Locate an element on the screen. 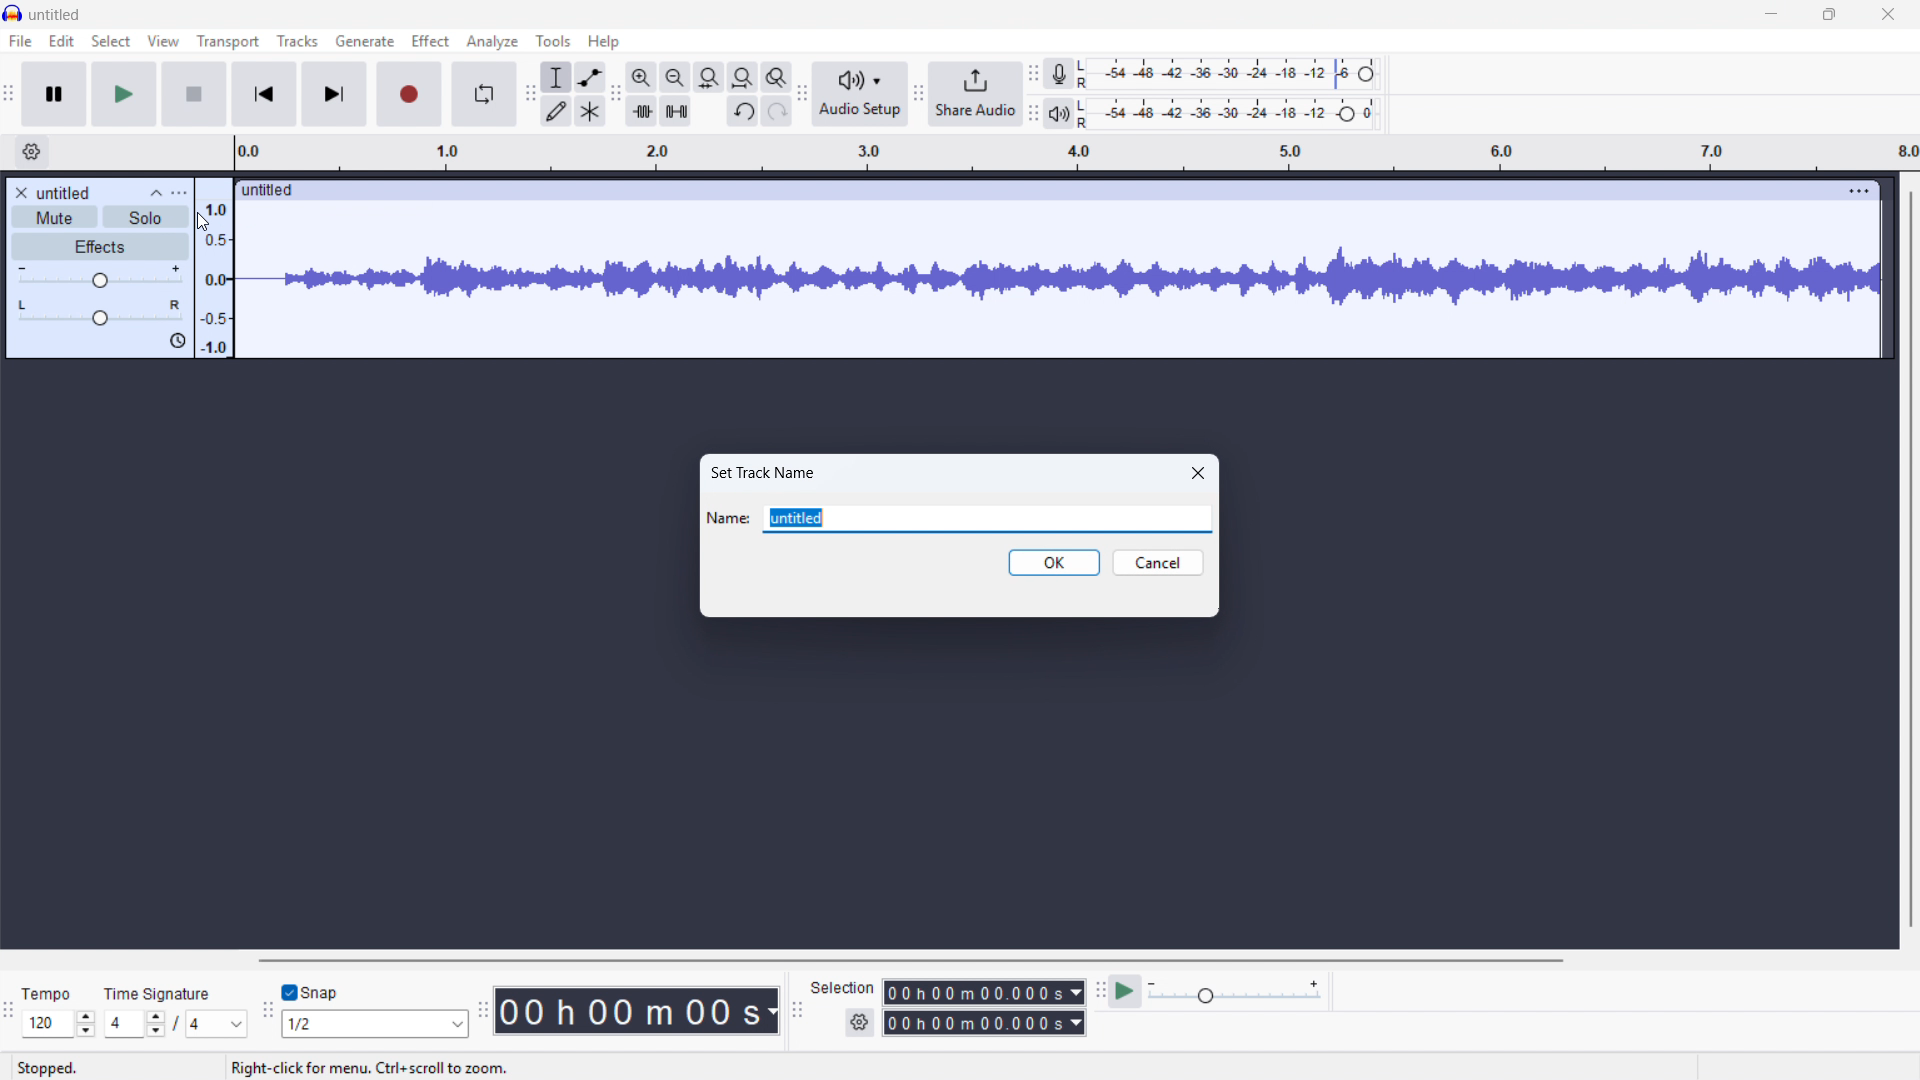 The height and width of the screenshot is (1080, 1920). Vertical scroll bar is located at coordinates (1910, 557).